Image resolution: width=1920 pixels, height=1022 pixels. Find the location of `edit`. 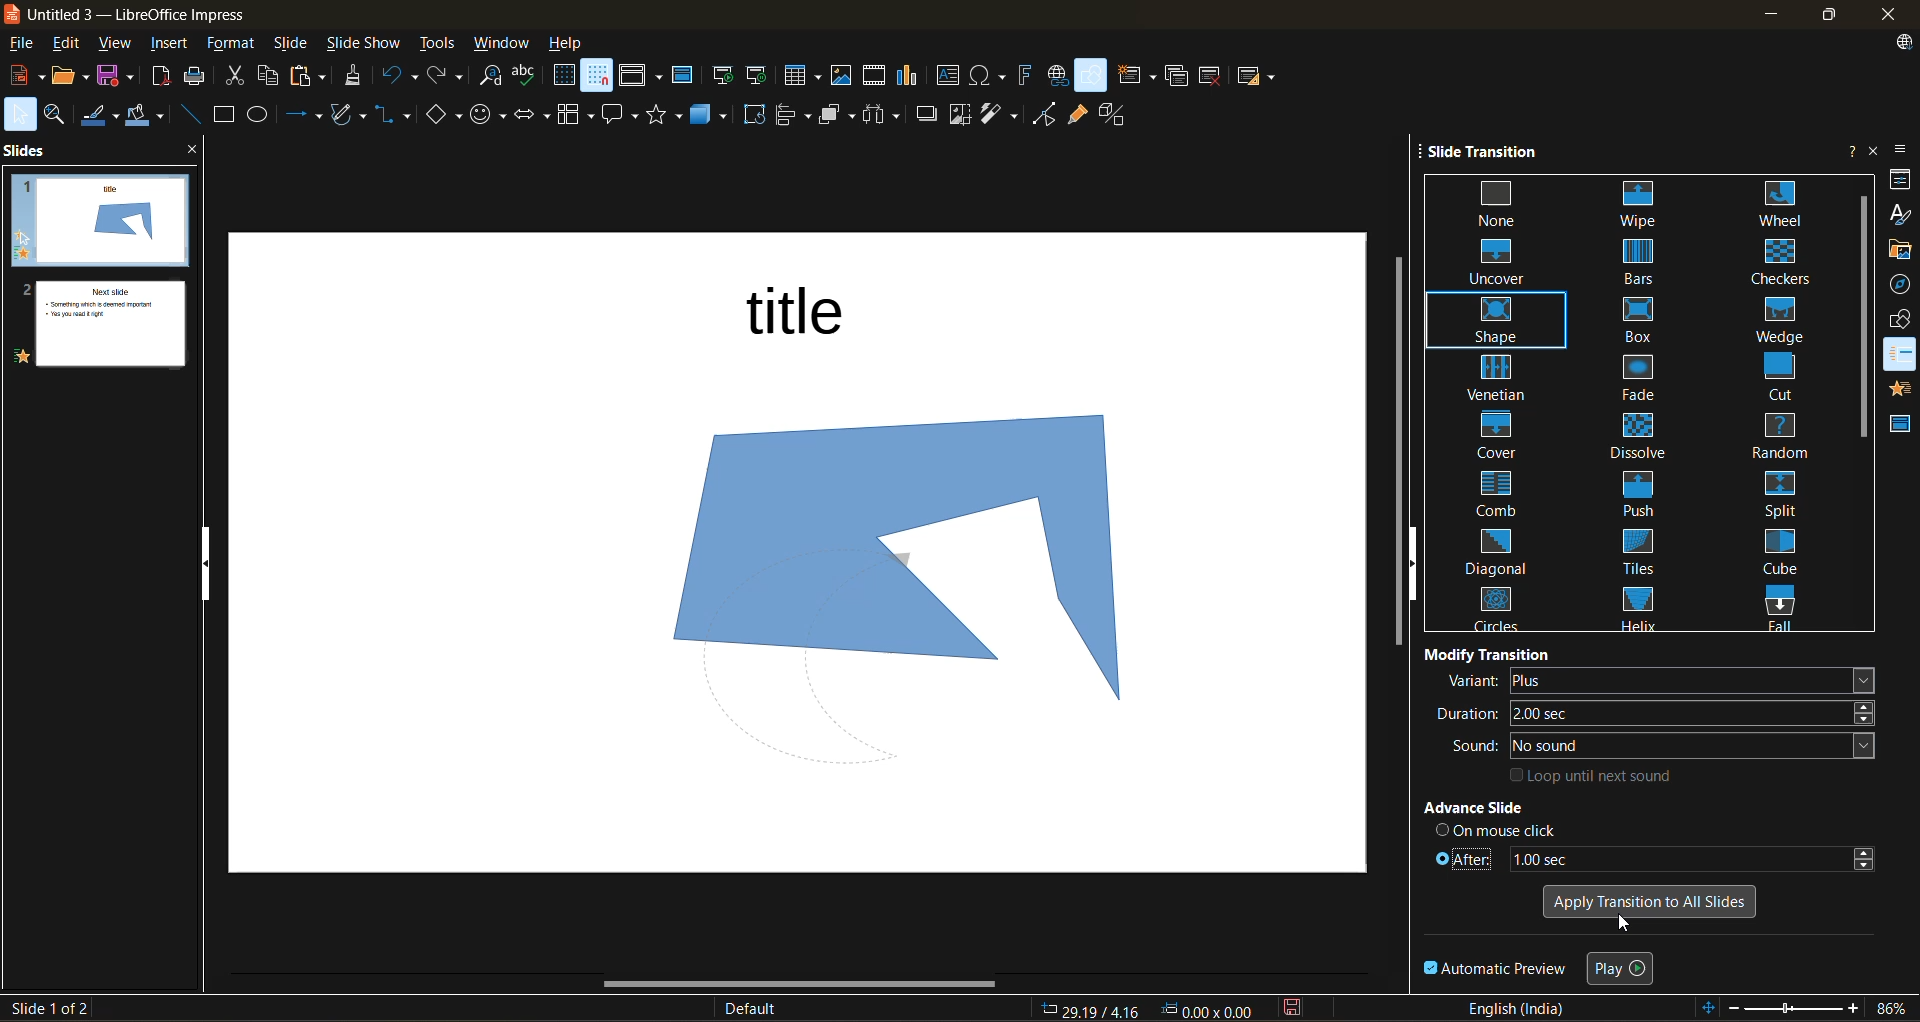

edit is located at coordinates (72, 46).